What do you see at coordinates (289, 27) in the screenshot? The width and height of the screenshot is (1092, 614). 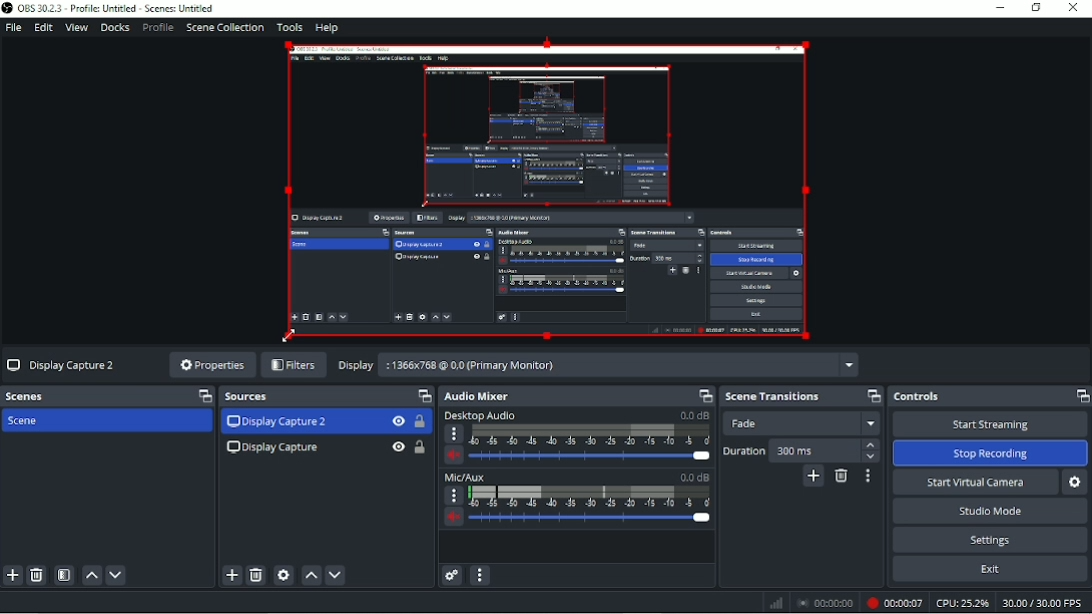 I see `Tools` at bounding box center [289, 27].